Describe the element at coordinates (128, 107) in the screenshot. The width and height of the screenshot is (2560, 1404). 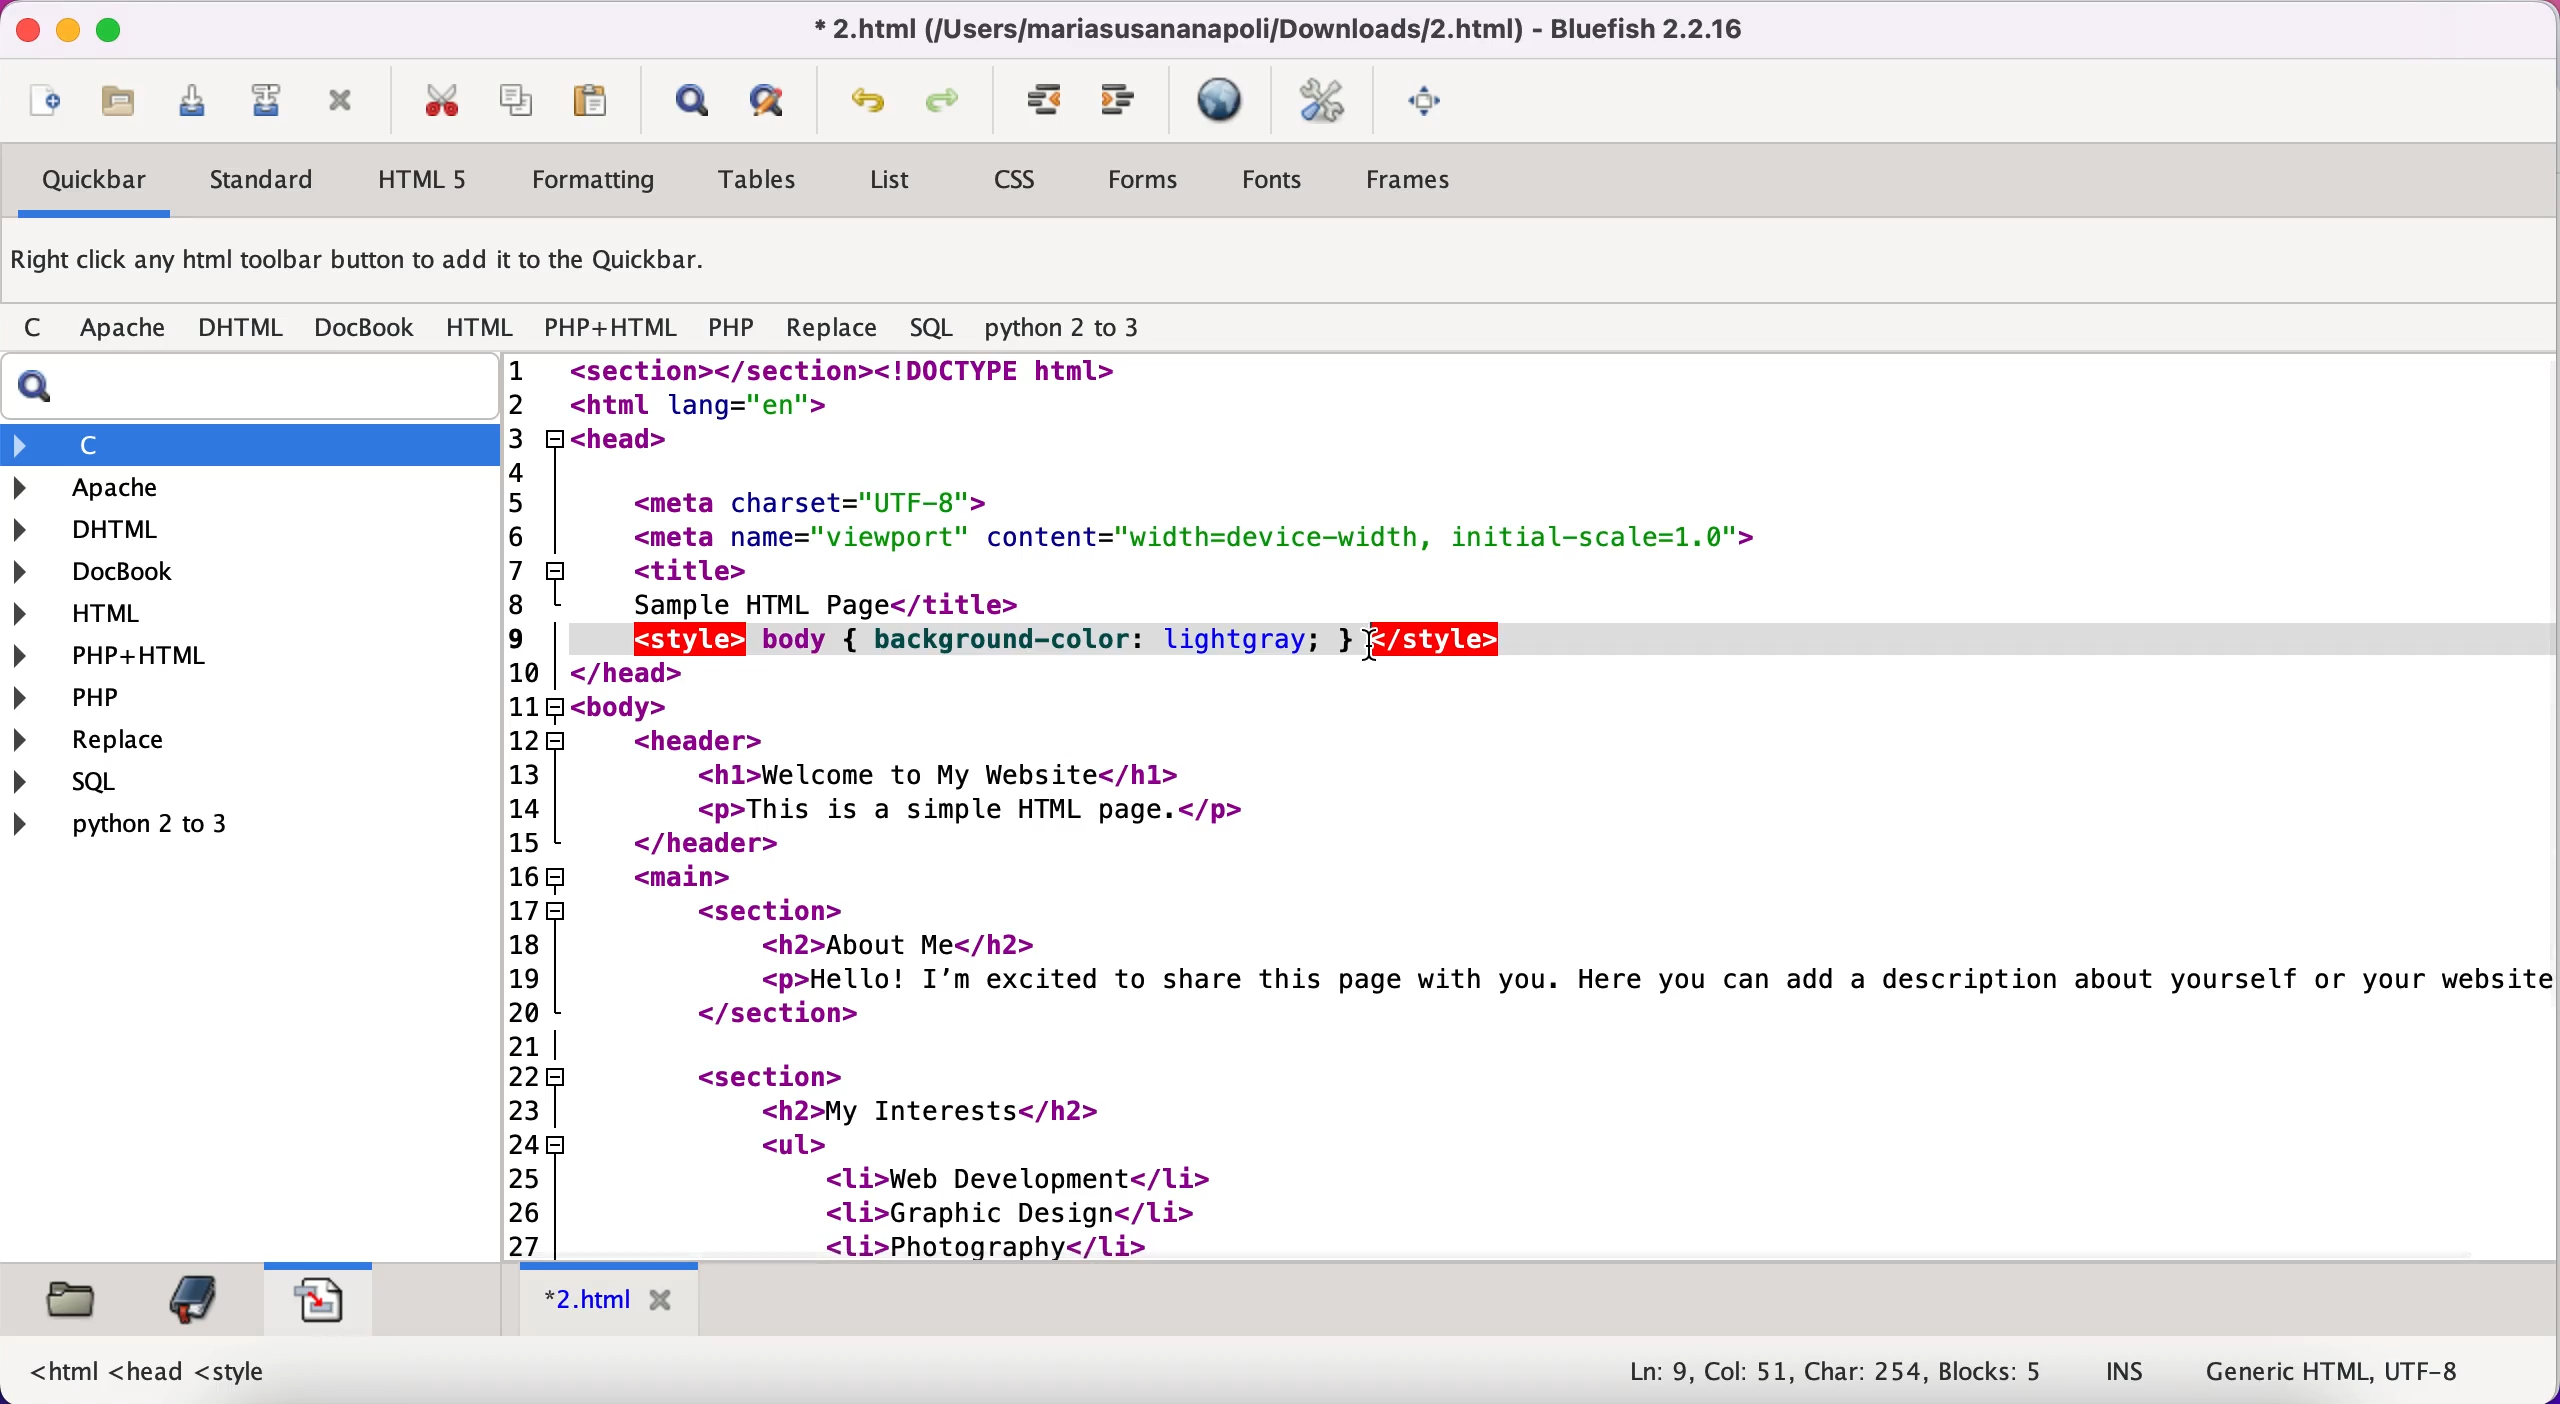
I see `open file ` at that location.